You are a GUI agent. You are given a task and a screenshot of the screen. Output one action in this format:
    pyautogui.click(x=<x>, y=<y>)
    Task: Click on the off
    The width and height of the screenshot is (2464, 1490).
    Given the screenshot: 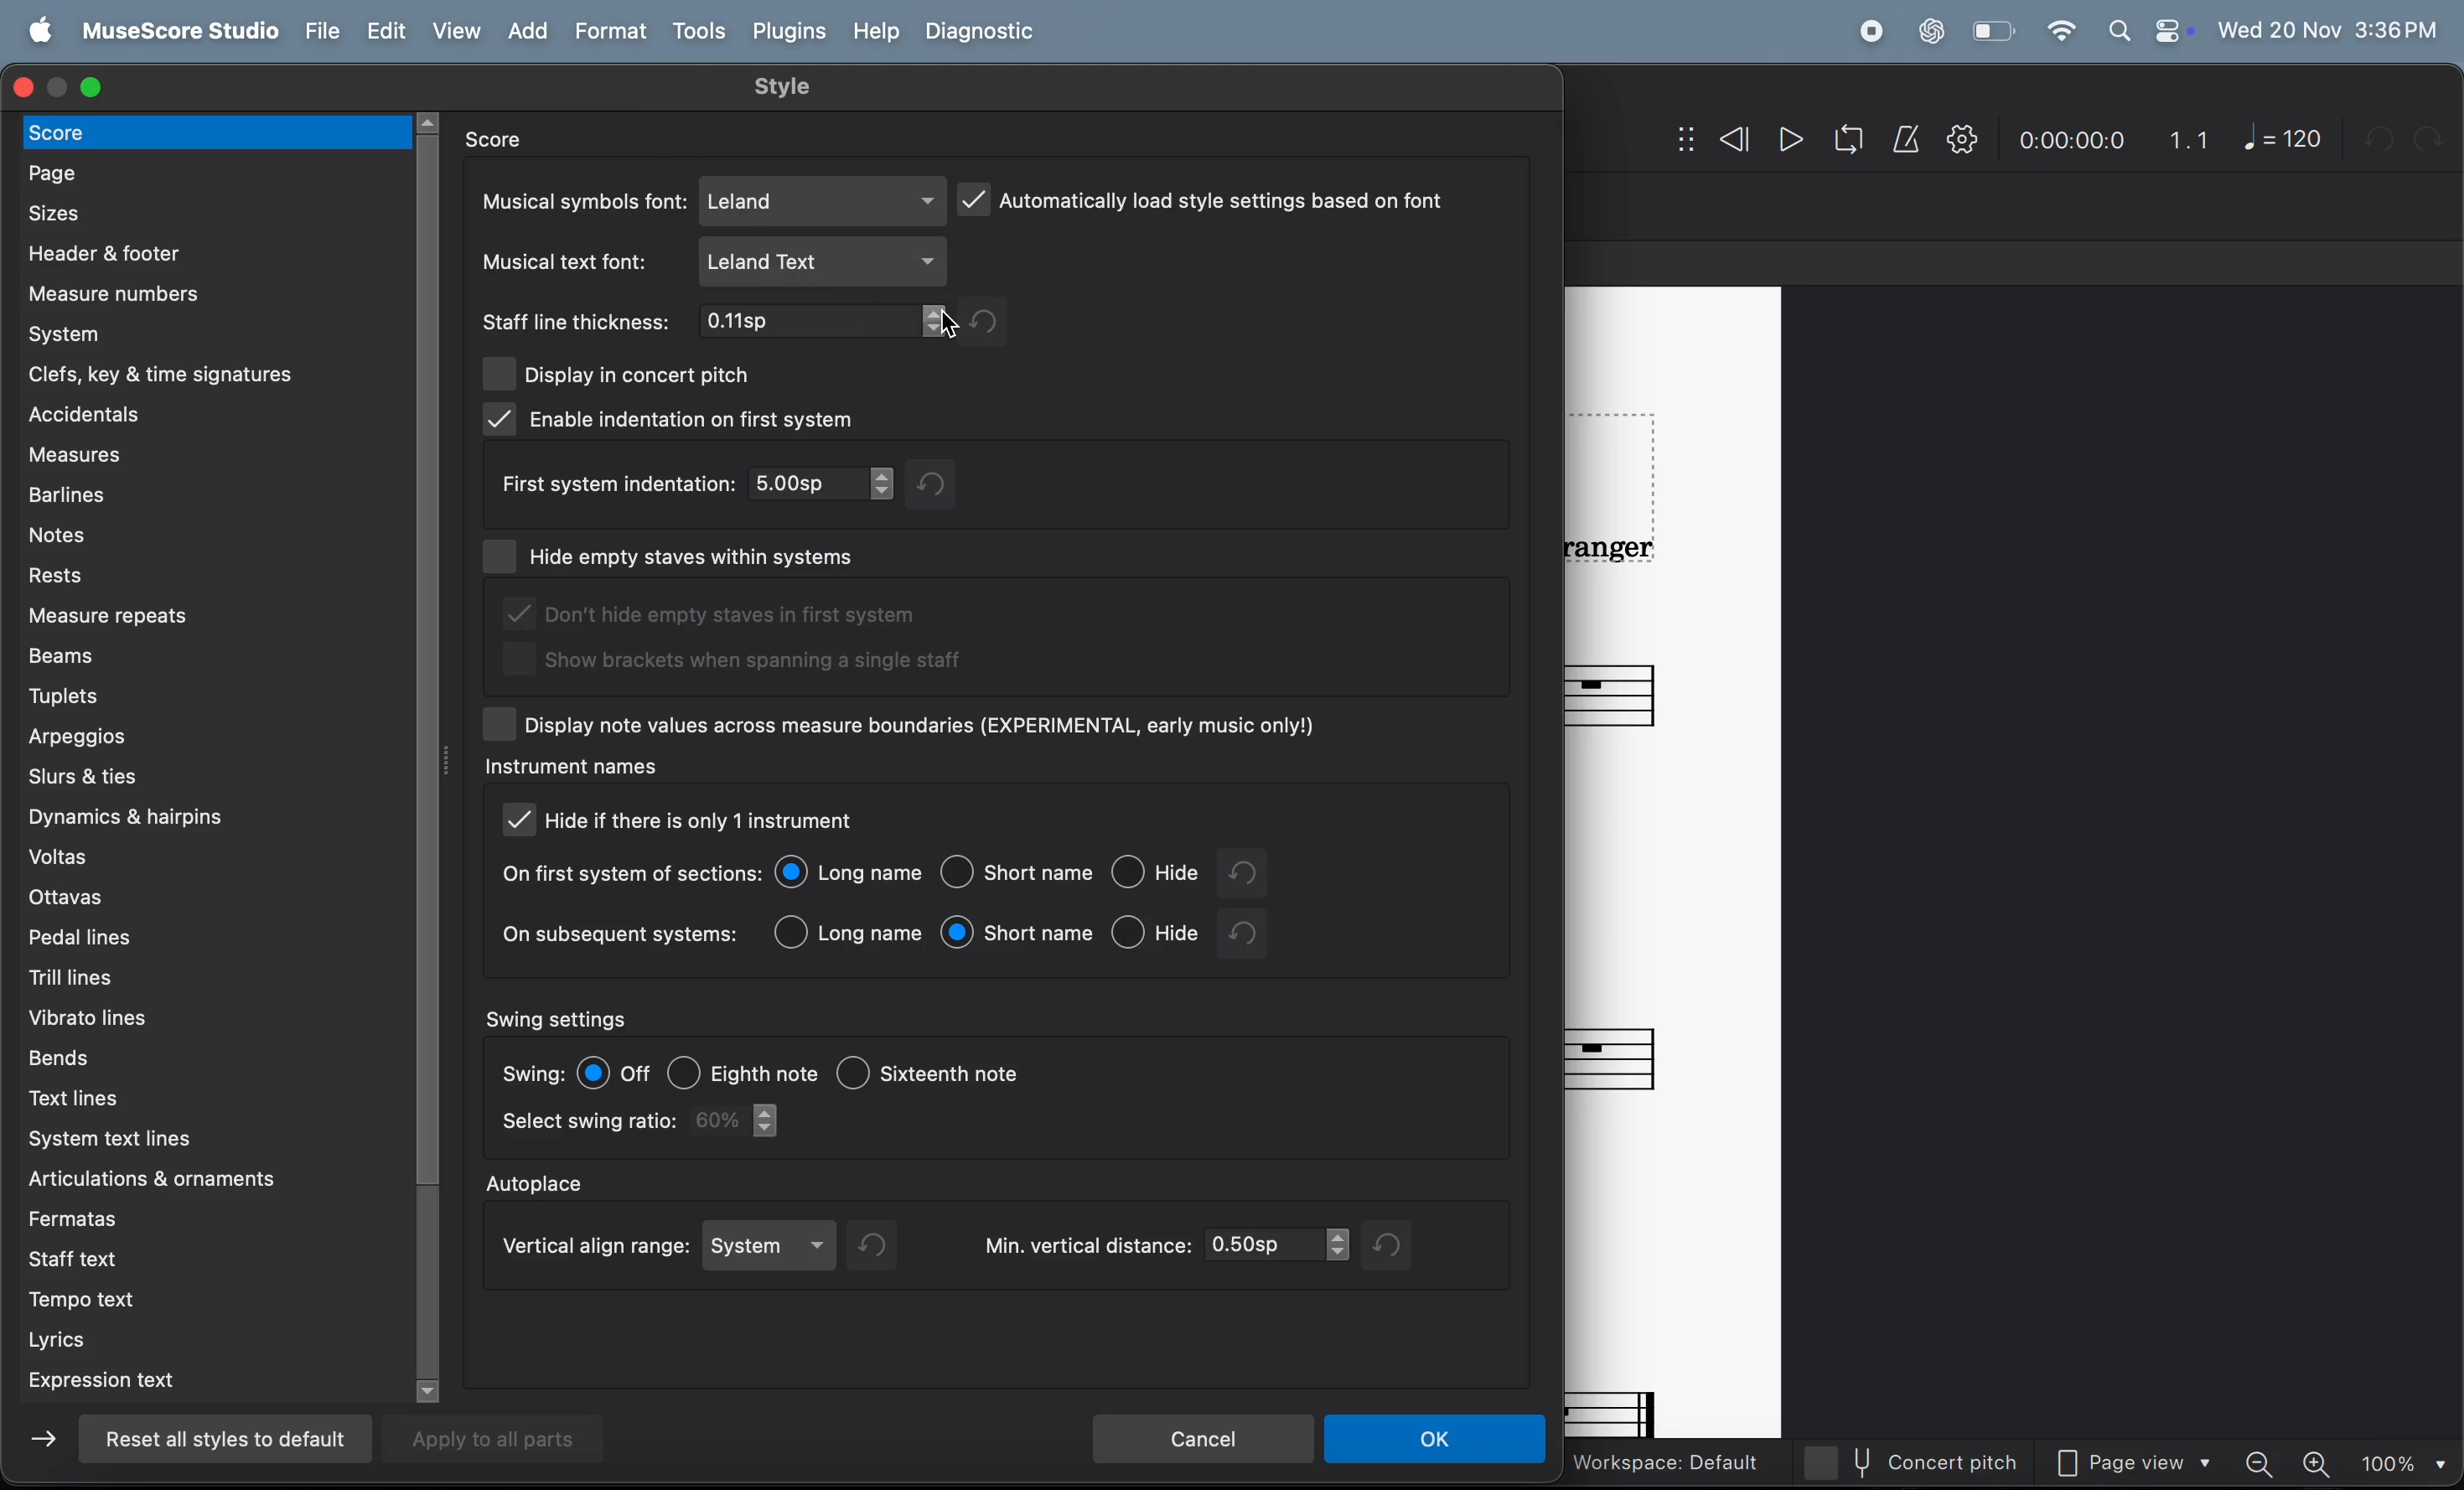 What is the action you would take?
    pyautogui.click(x=617, y=1072)
    